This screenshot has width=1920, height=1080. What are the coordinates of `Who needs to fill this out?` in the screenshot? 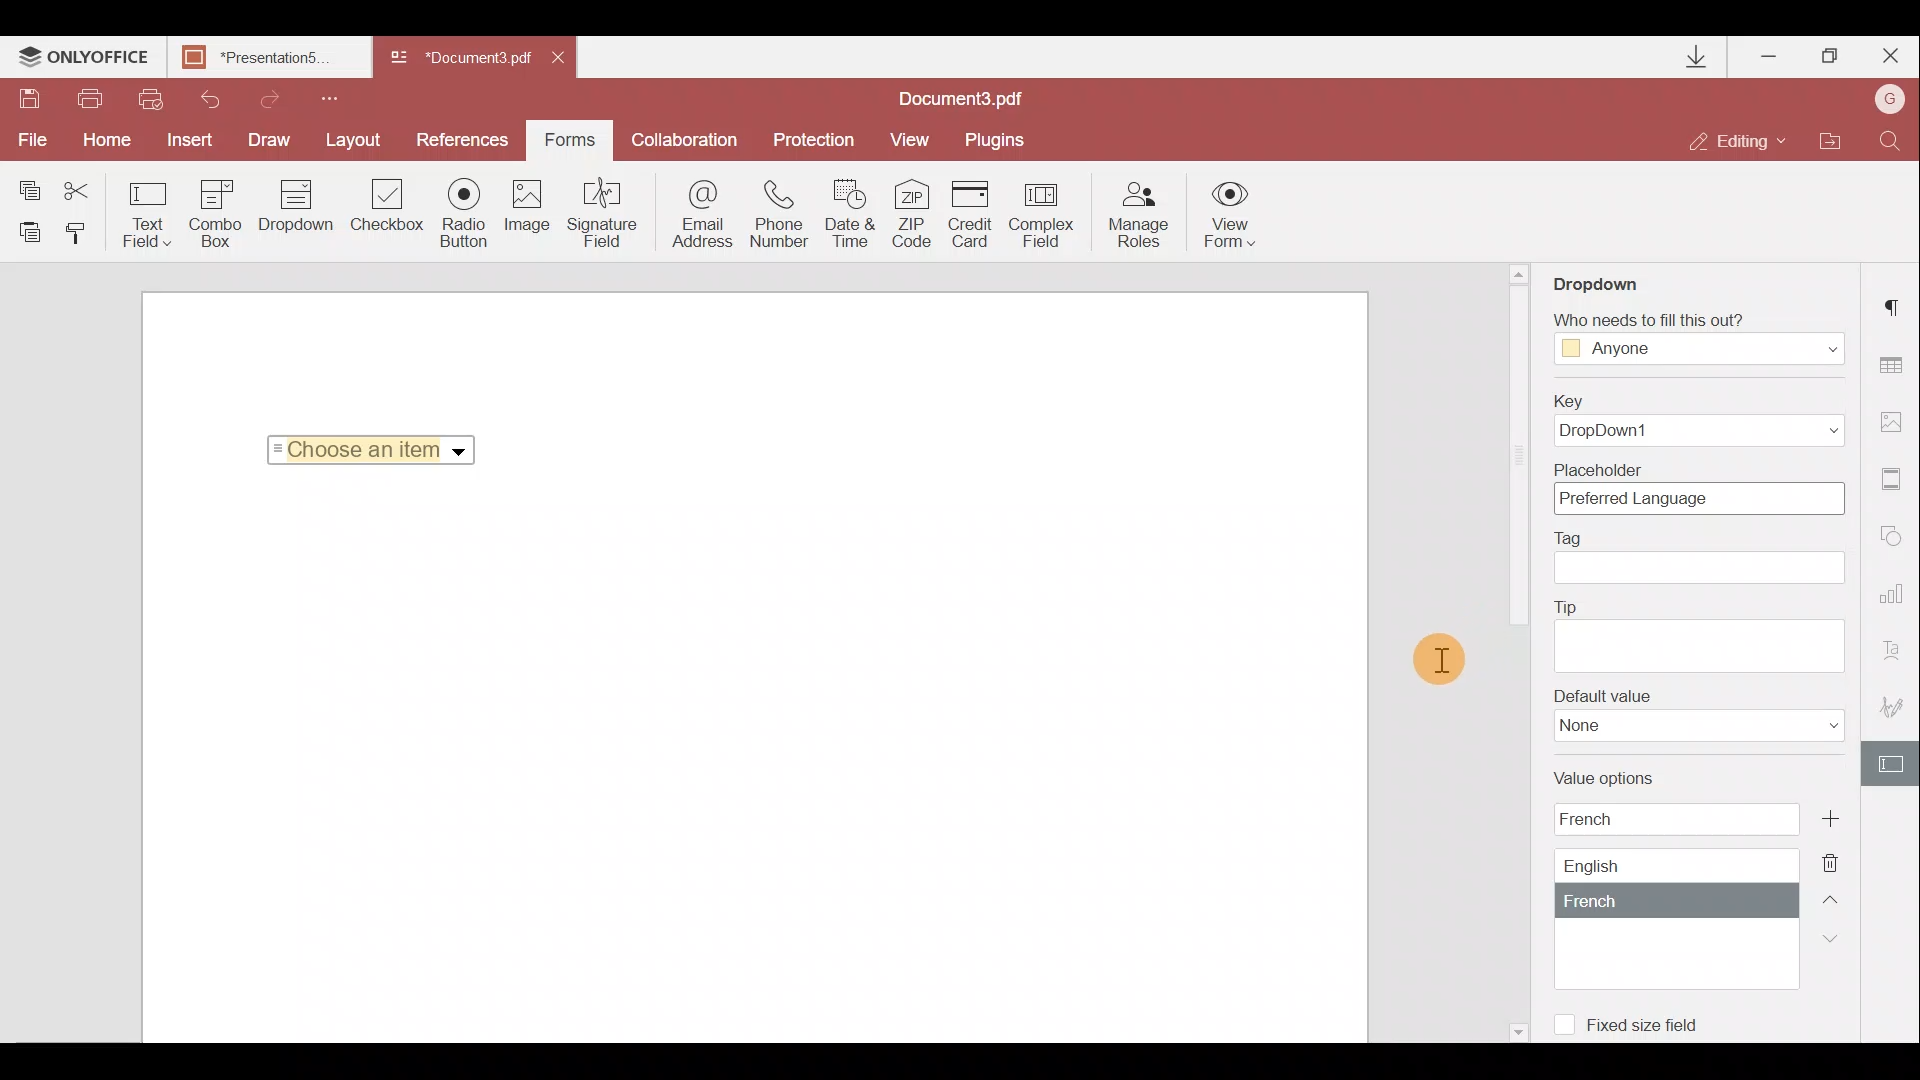 It's located at (1698, 332).